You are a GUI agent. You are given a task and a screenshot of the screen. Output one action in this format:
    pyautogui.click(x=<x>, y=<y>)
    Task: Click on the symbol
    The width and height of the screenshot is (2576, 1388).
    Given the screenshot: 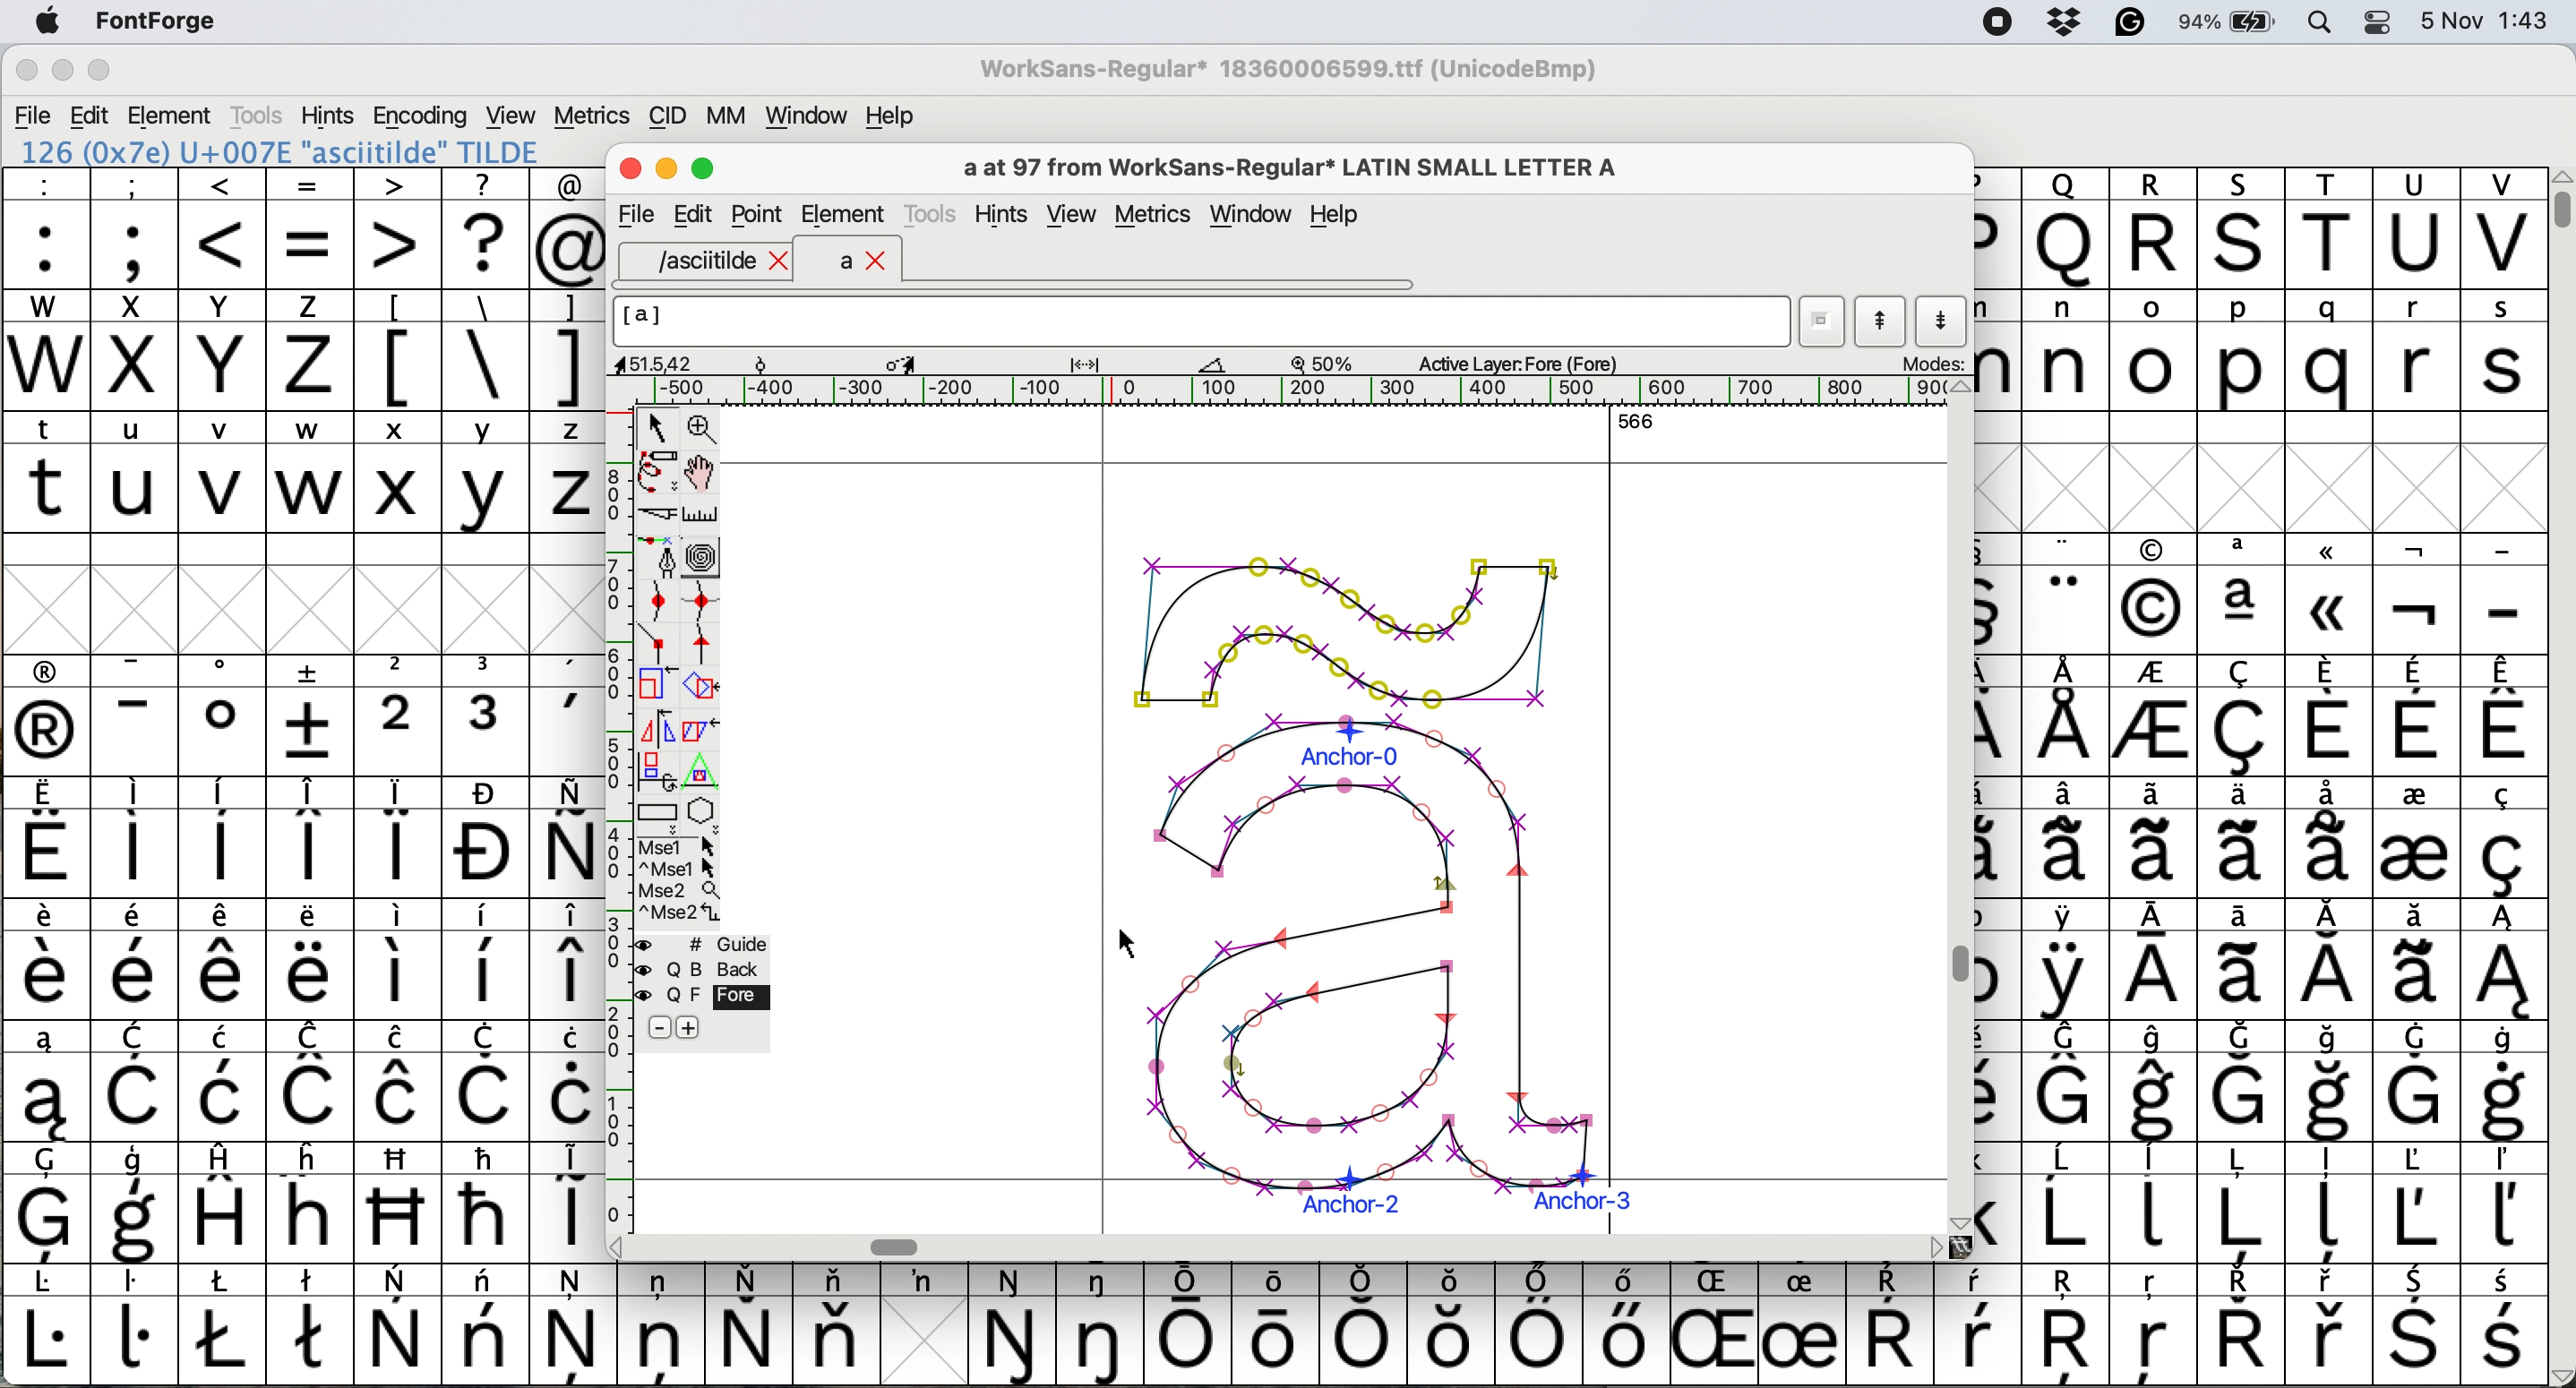 What is the action you would take?
    pyautogui.click(x=1978, y=1325)
    